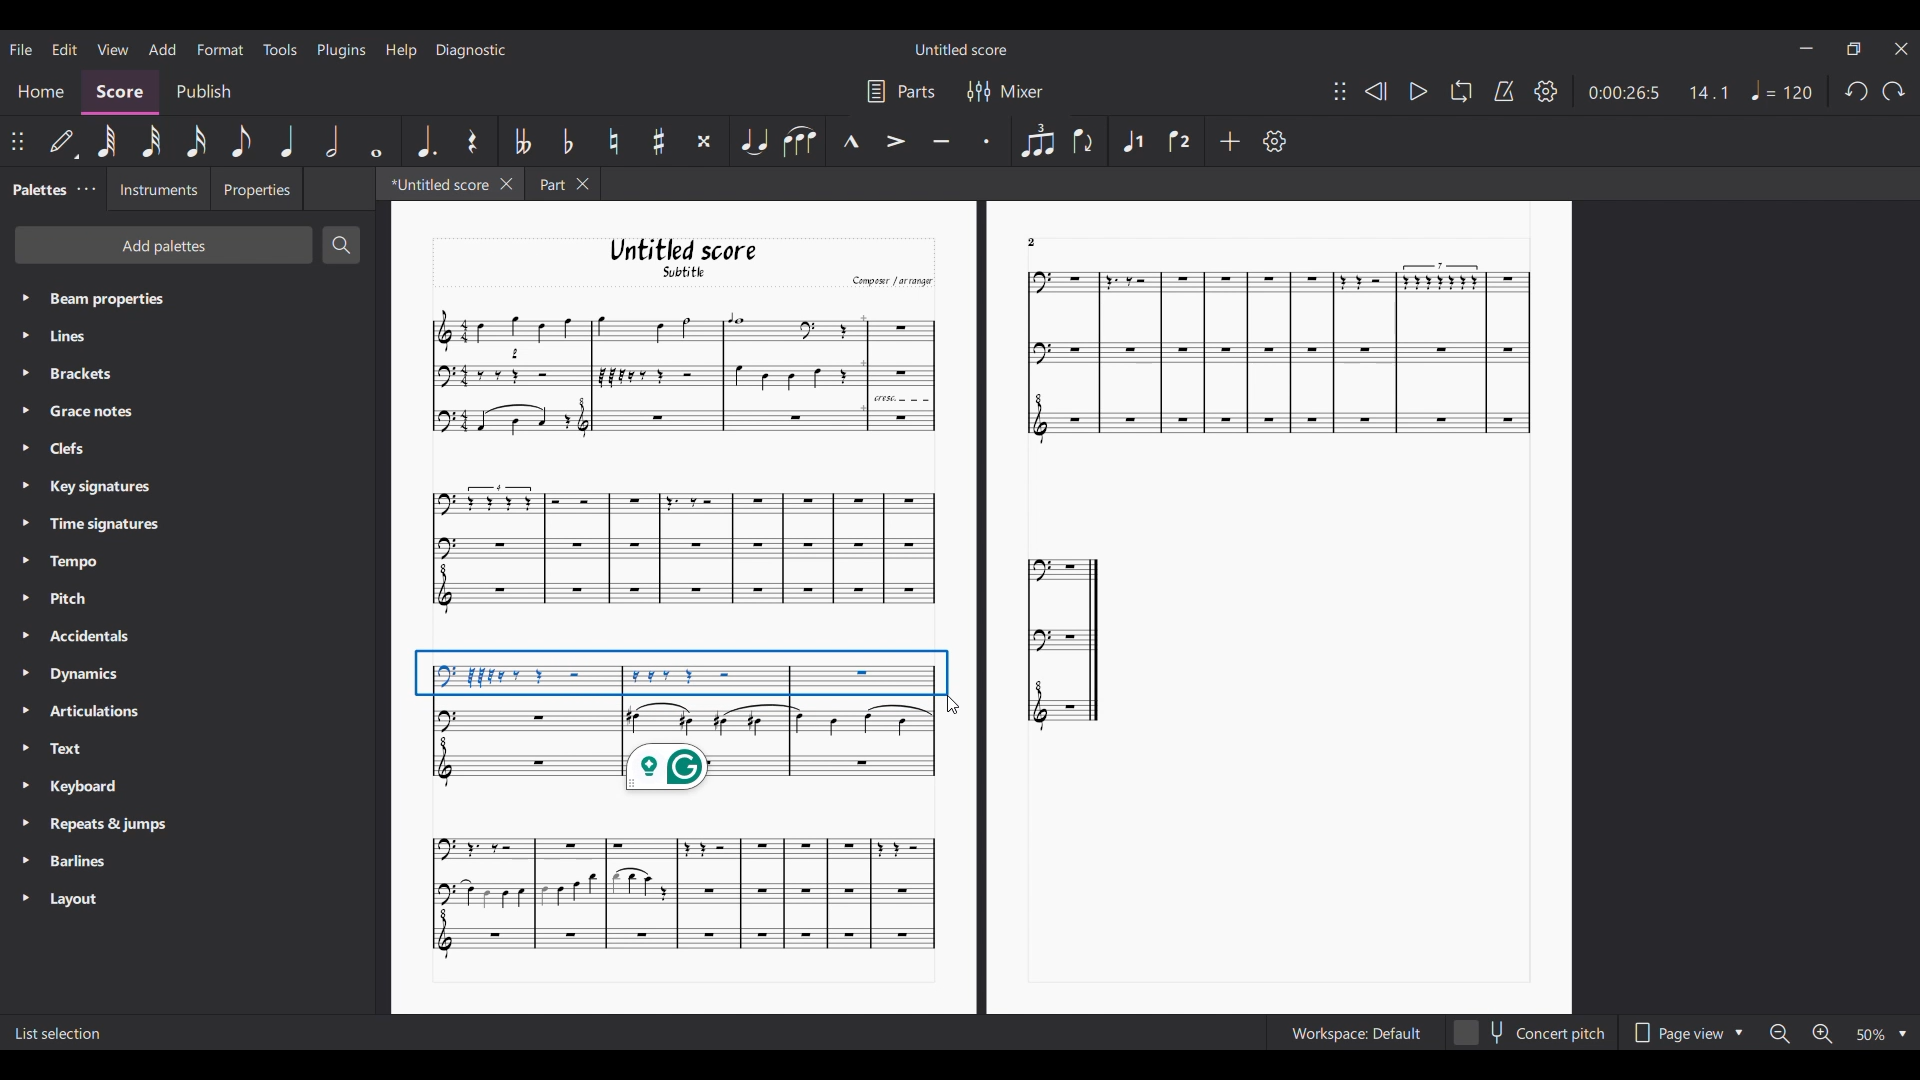  I want to click on Graph, so click(681, 550).